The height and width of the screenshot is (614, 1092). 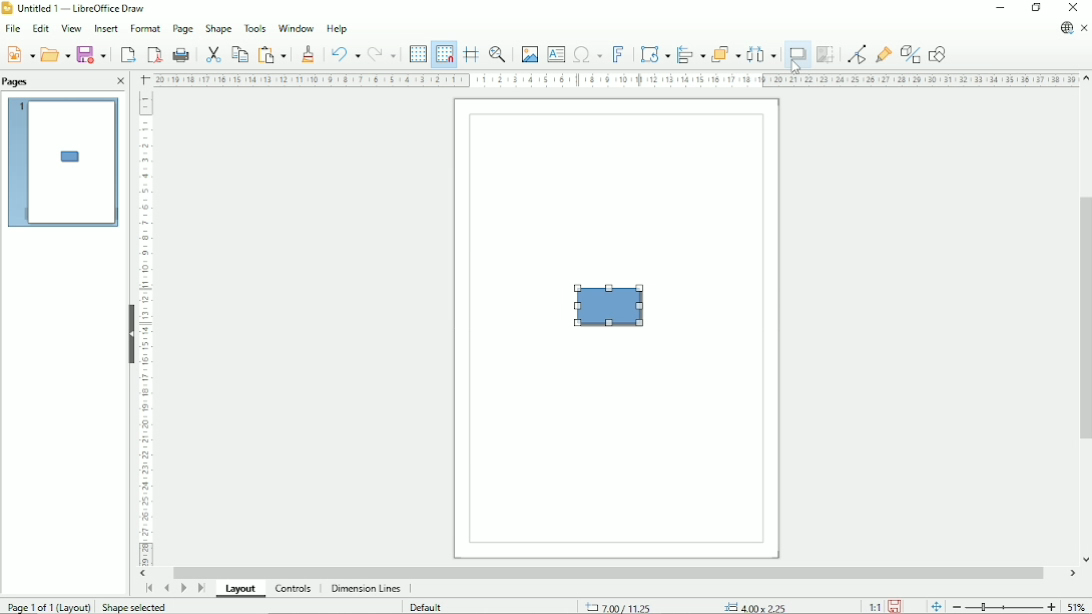 What do you see at coordinates (297, 28) in the screenshot?
I see `Window` at bounding box center [297, 28].